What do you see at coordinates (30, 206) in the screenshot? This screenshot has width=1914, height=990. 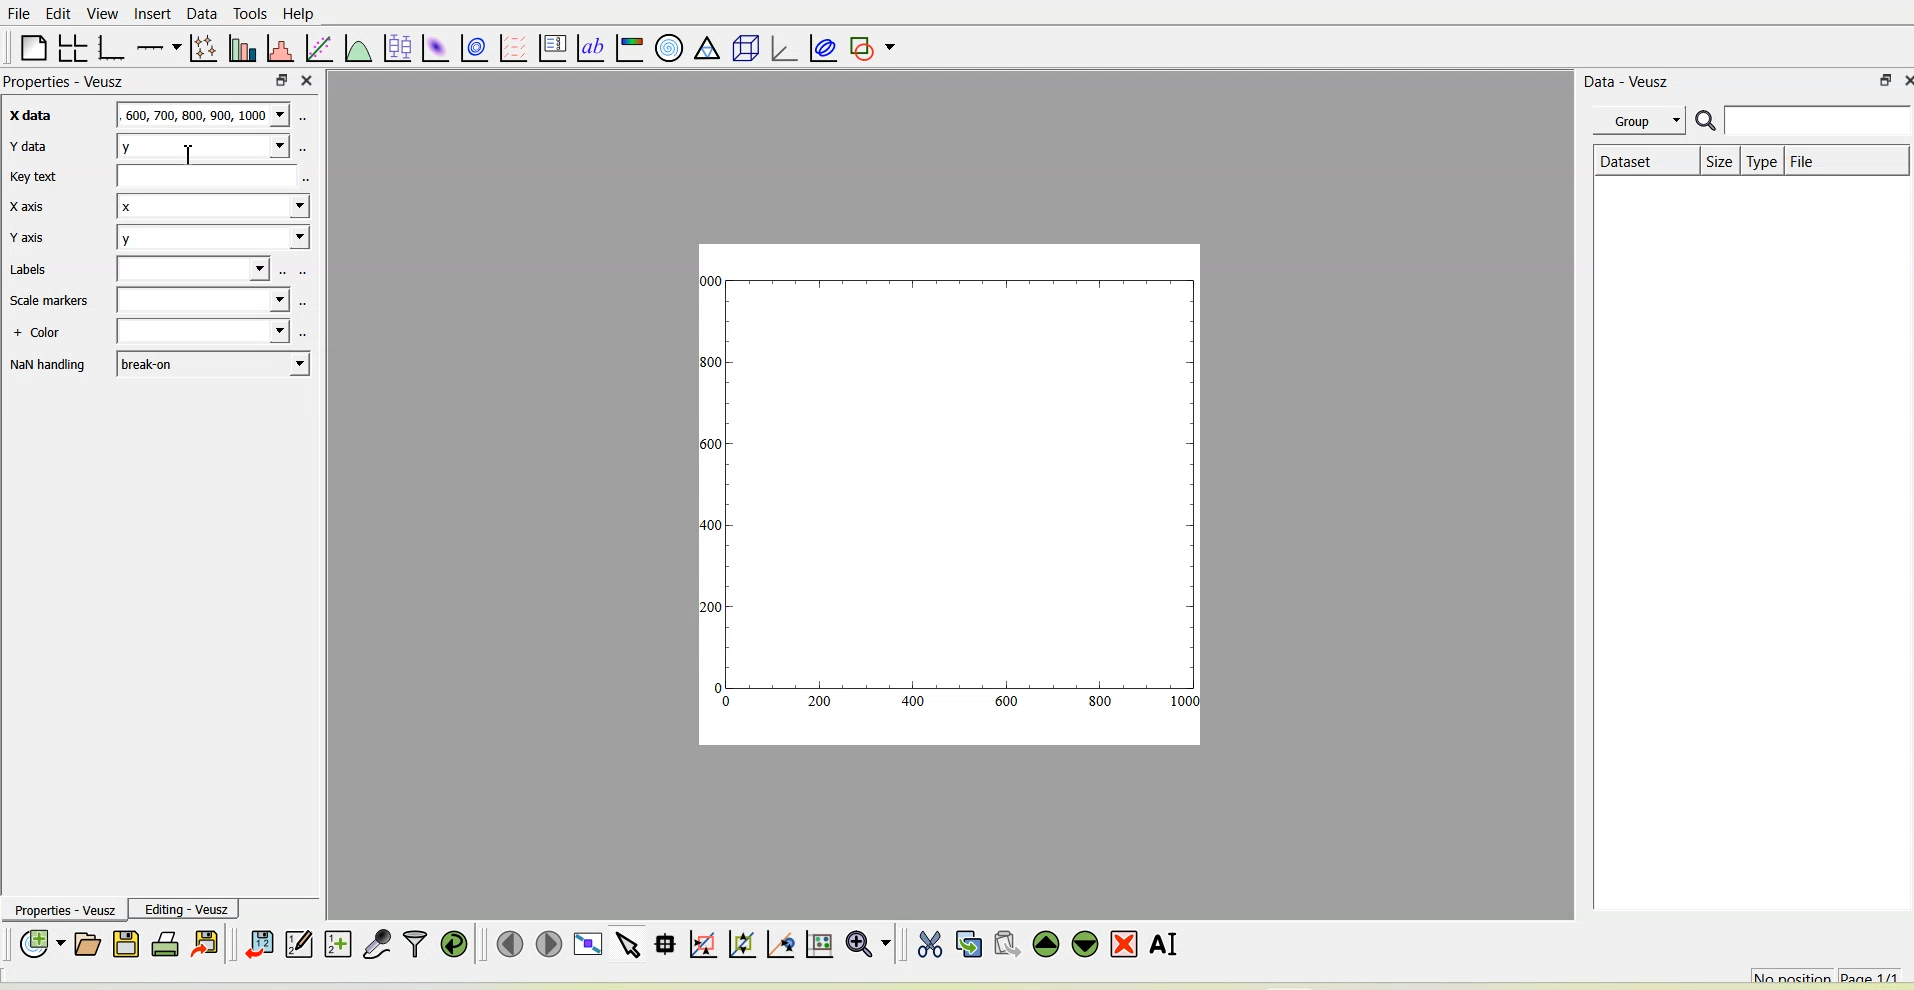 I see `X axis` at bounding box center [30, 206].